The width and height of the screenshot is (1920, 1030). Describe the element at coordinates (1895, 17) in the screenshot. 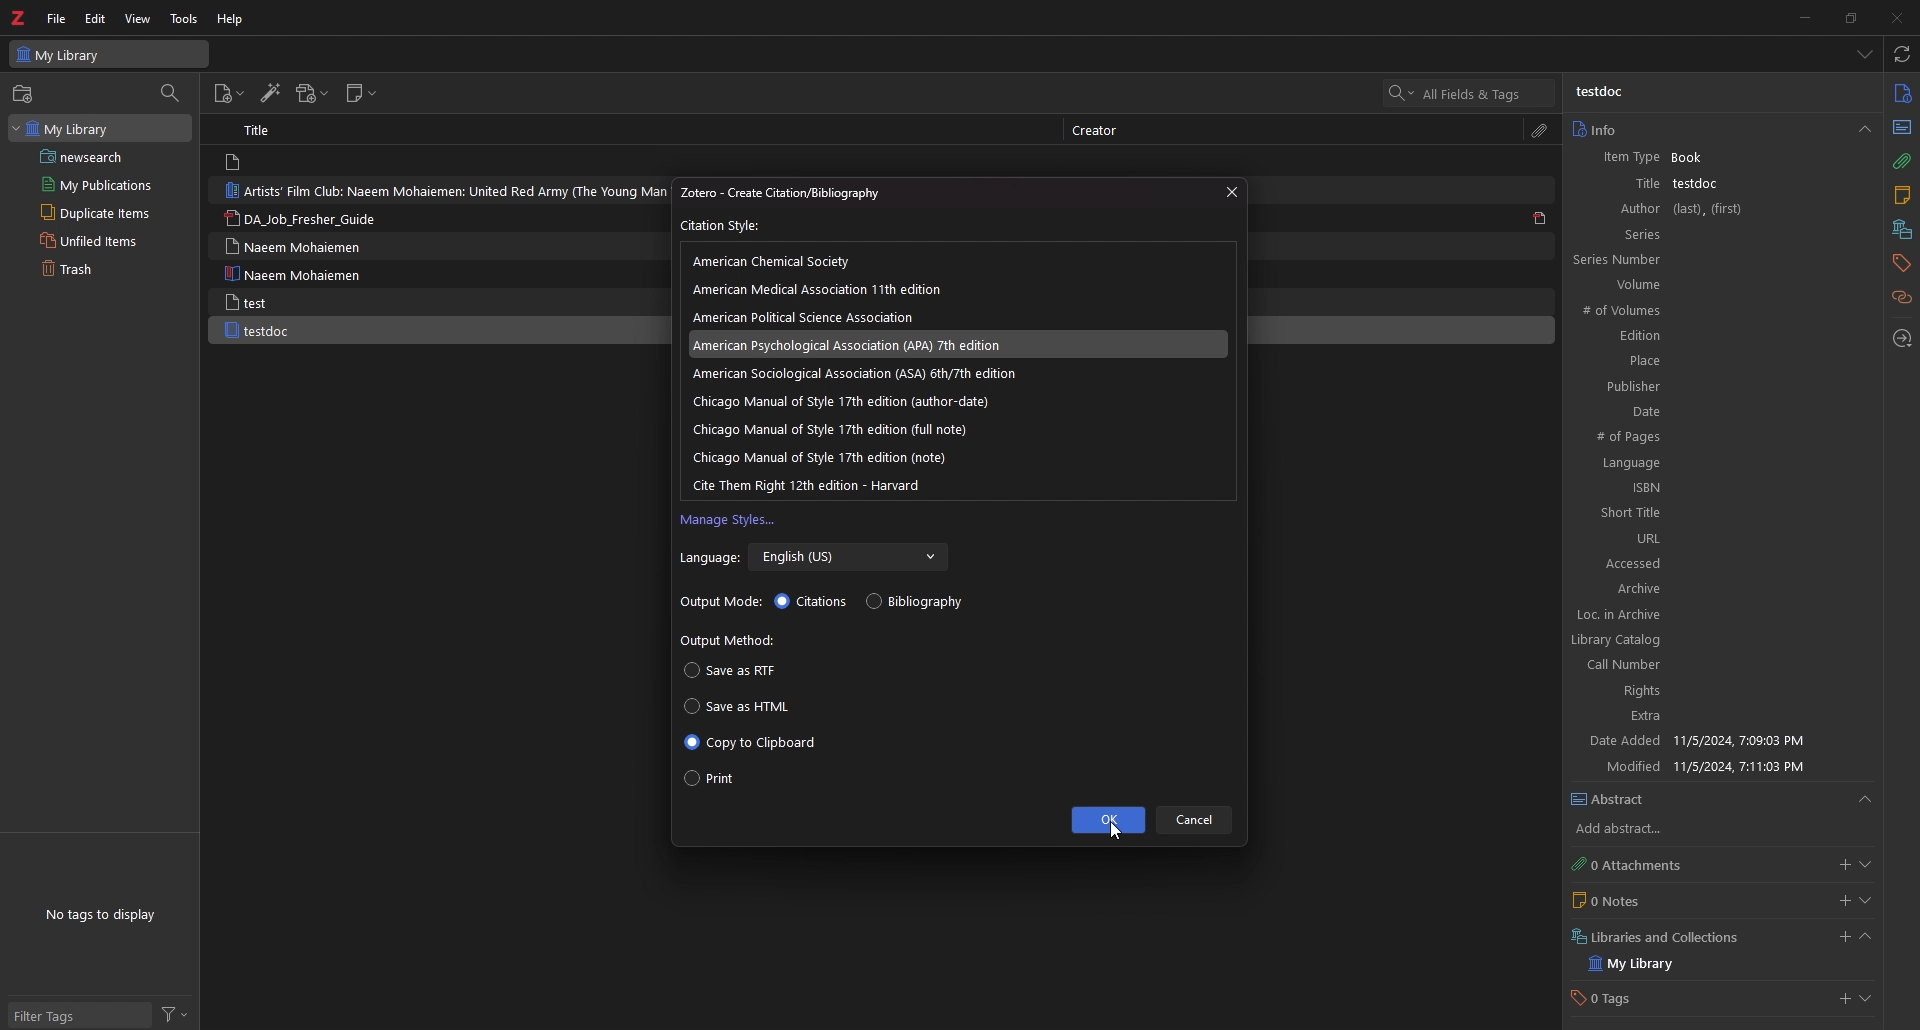

I see `close` at that location.